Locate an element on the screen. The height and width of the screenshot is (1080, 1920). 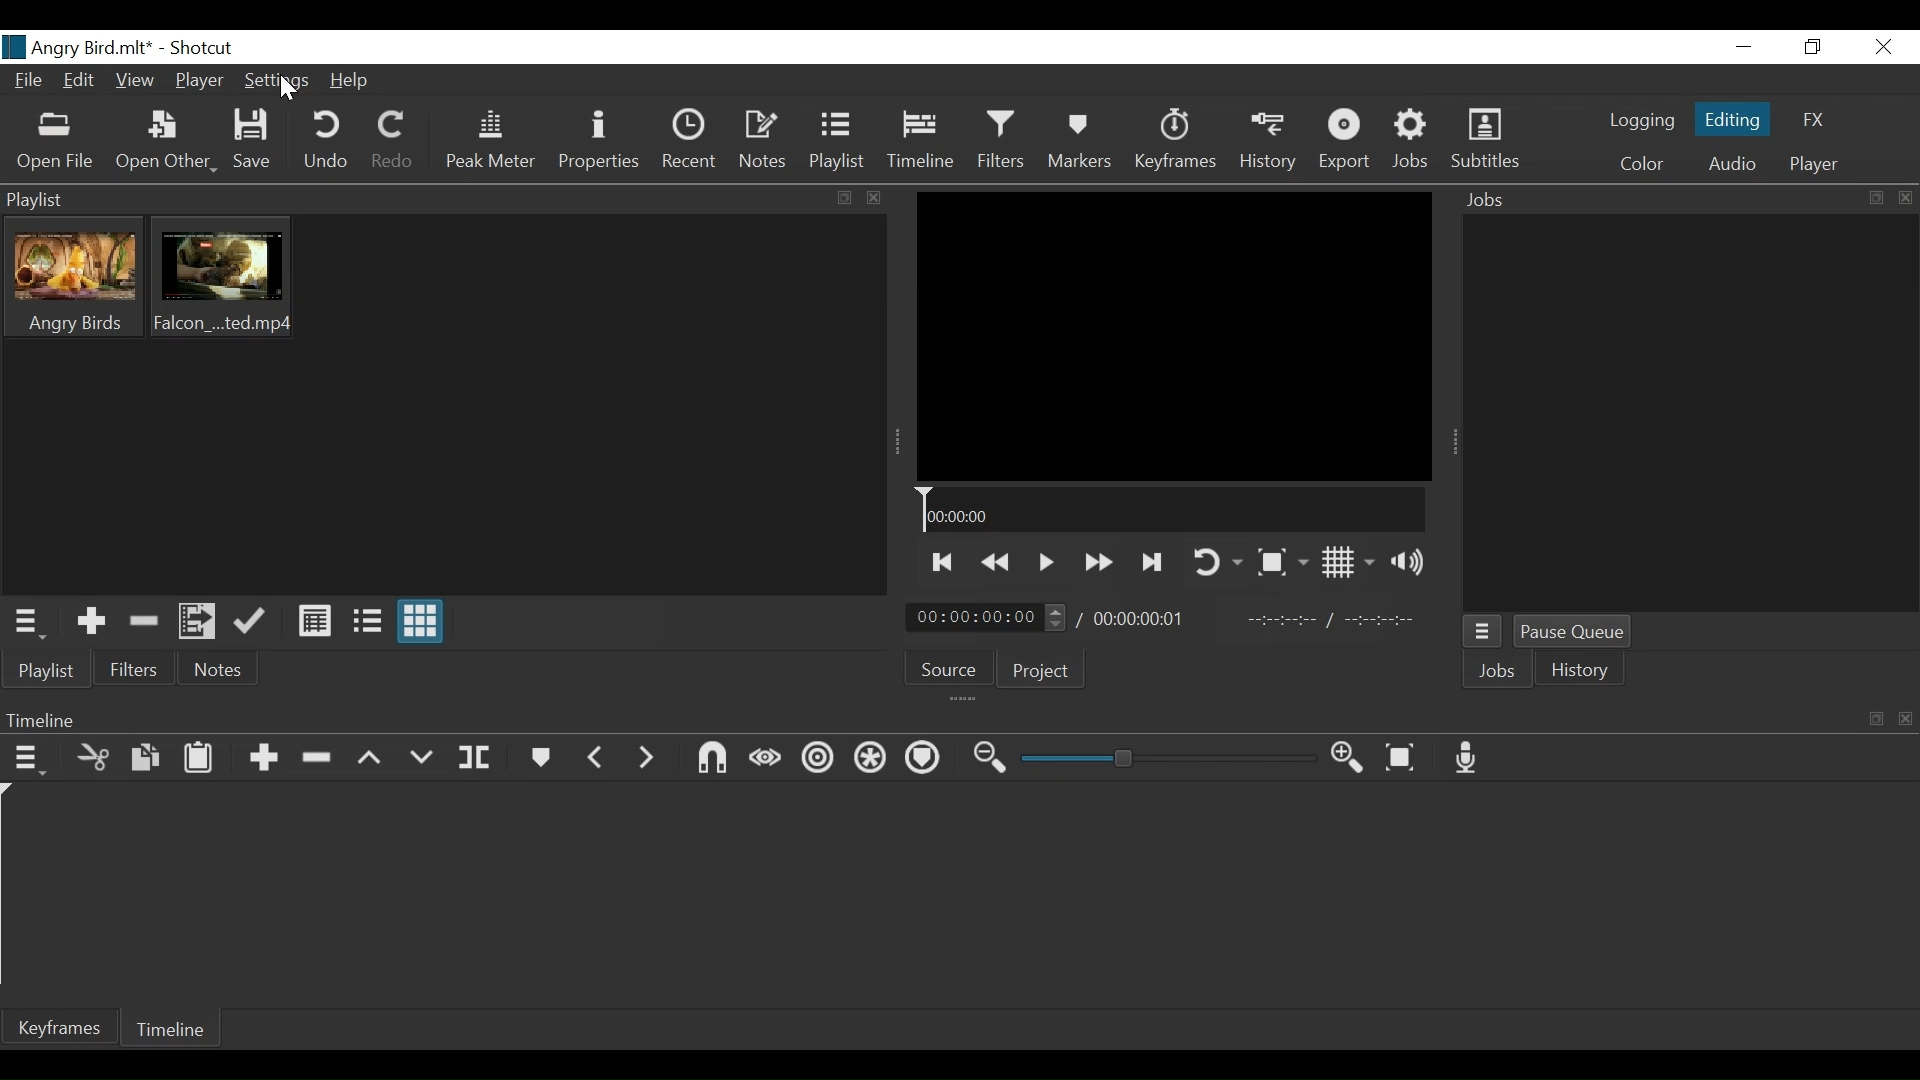
Skip to the previous point is located at coordinates (944, 564).